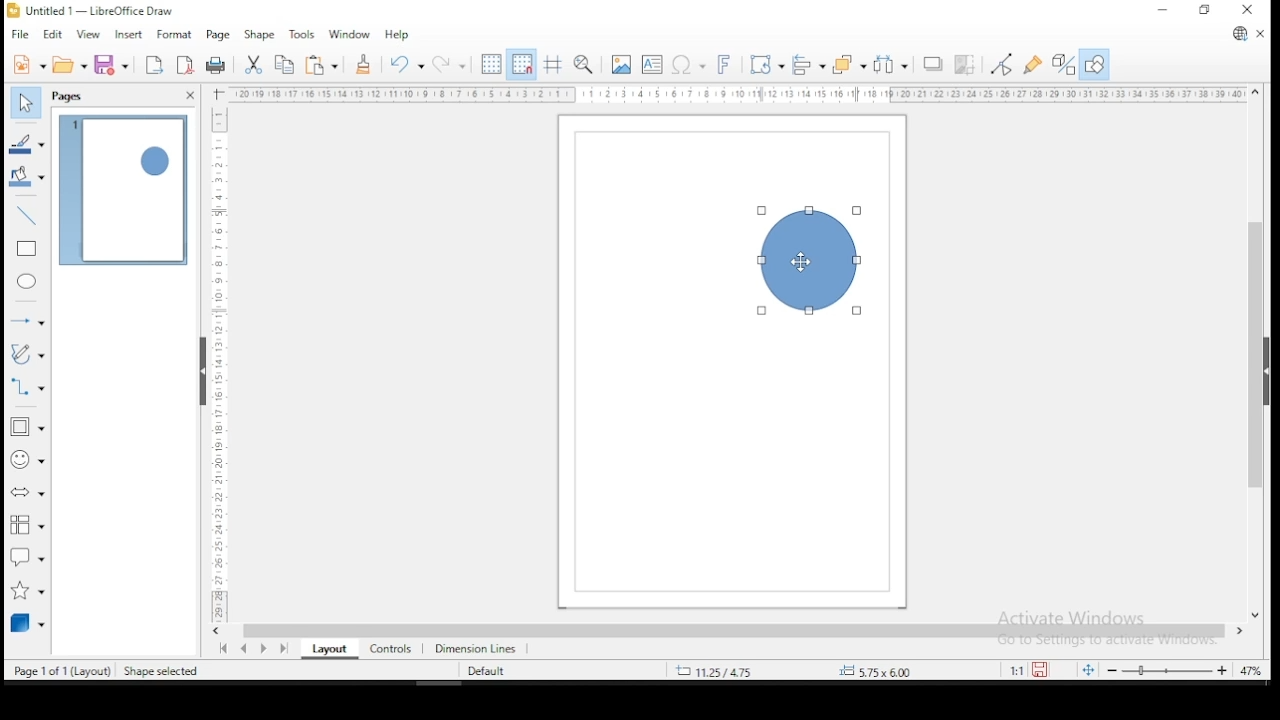  What do you see at coordinates (806, 65) in the screenshot?
I see `align objects` at bounding box center [806, 65].